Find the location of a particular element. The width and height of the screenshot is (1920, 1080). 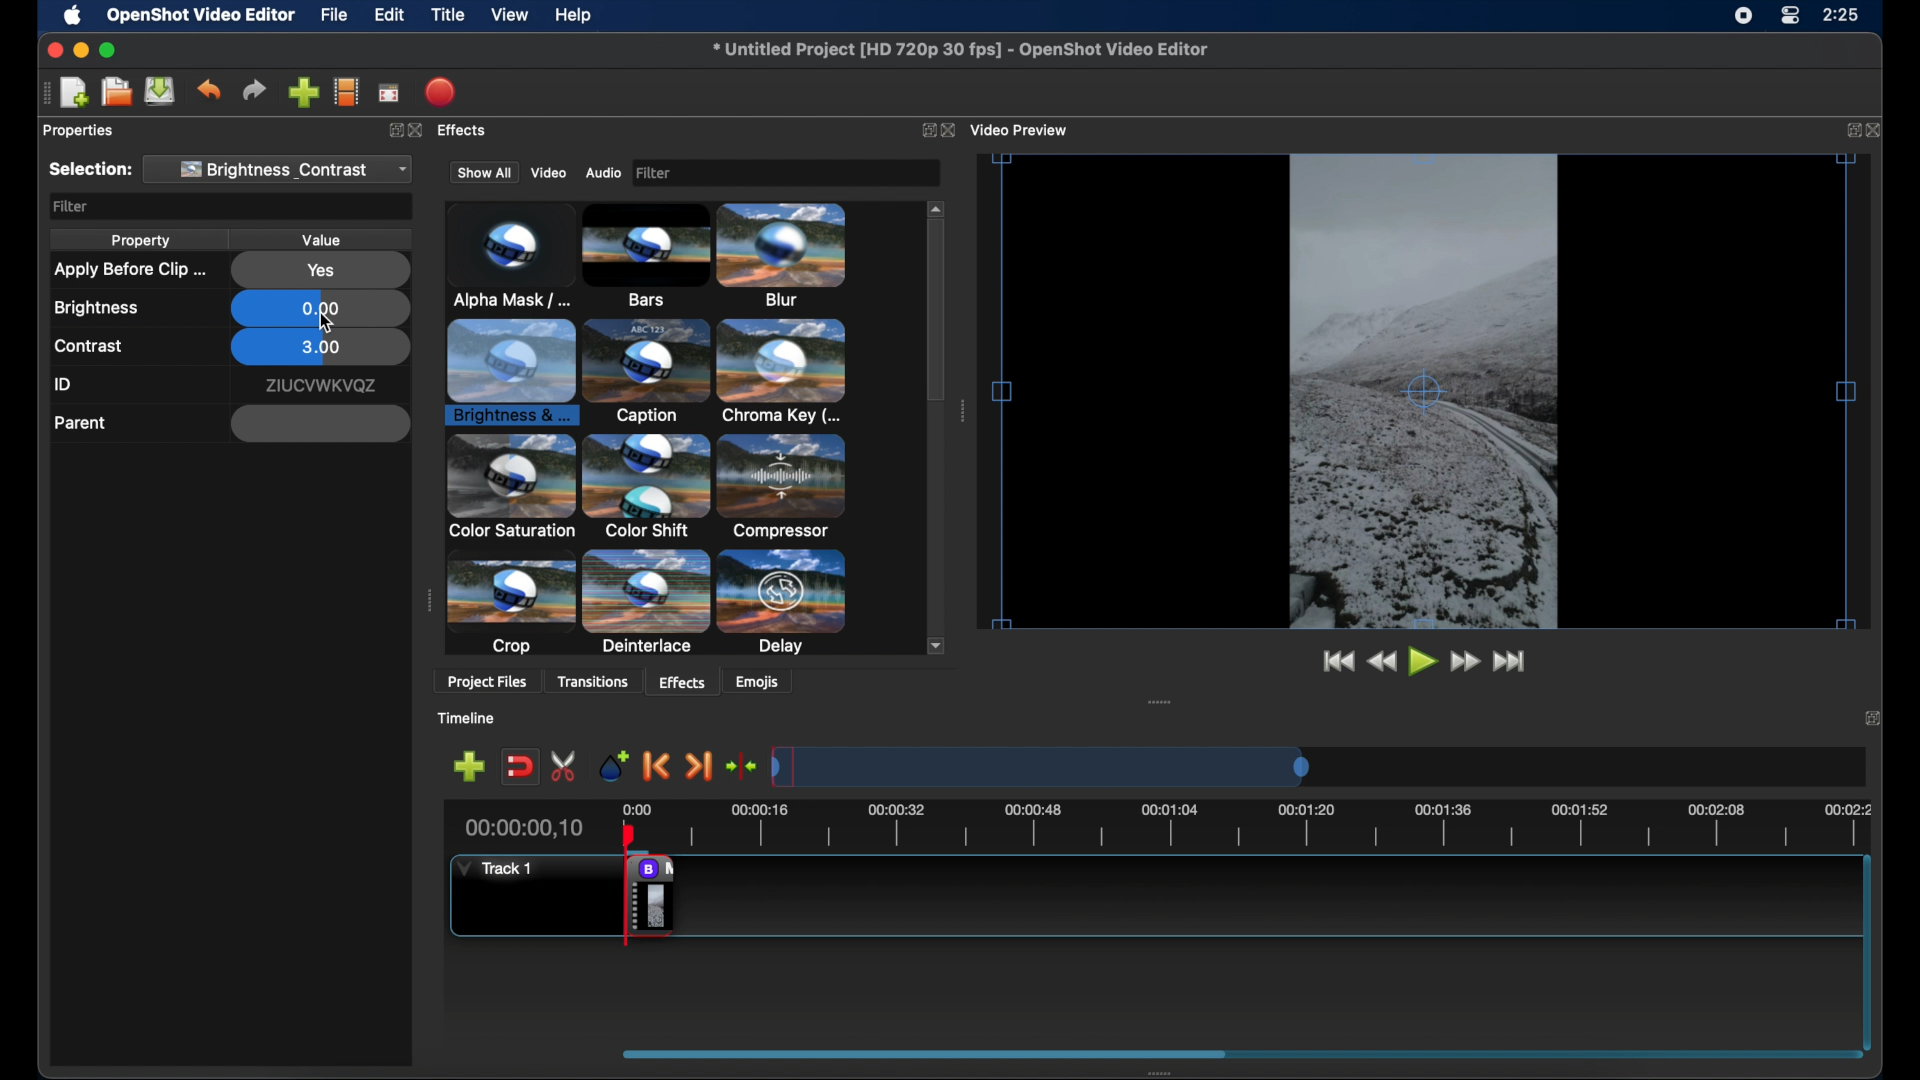

close is located at coordinates (1872, 716).